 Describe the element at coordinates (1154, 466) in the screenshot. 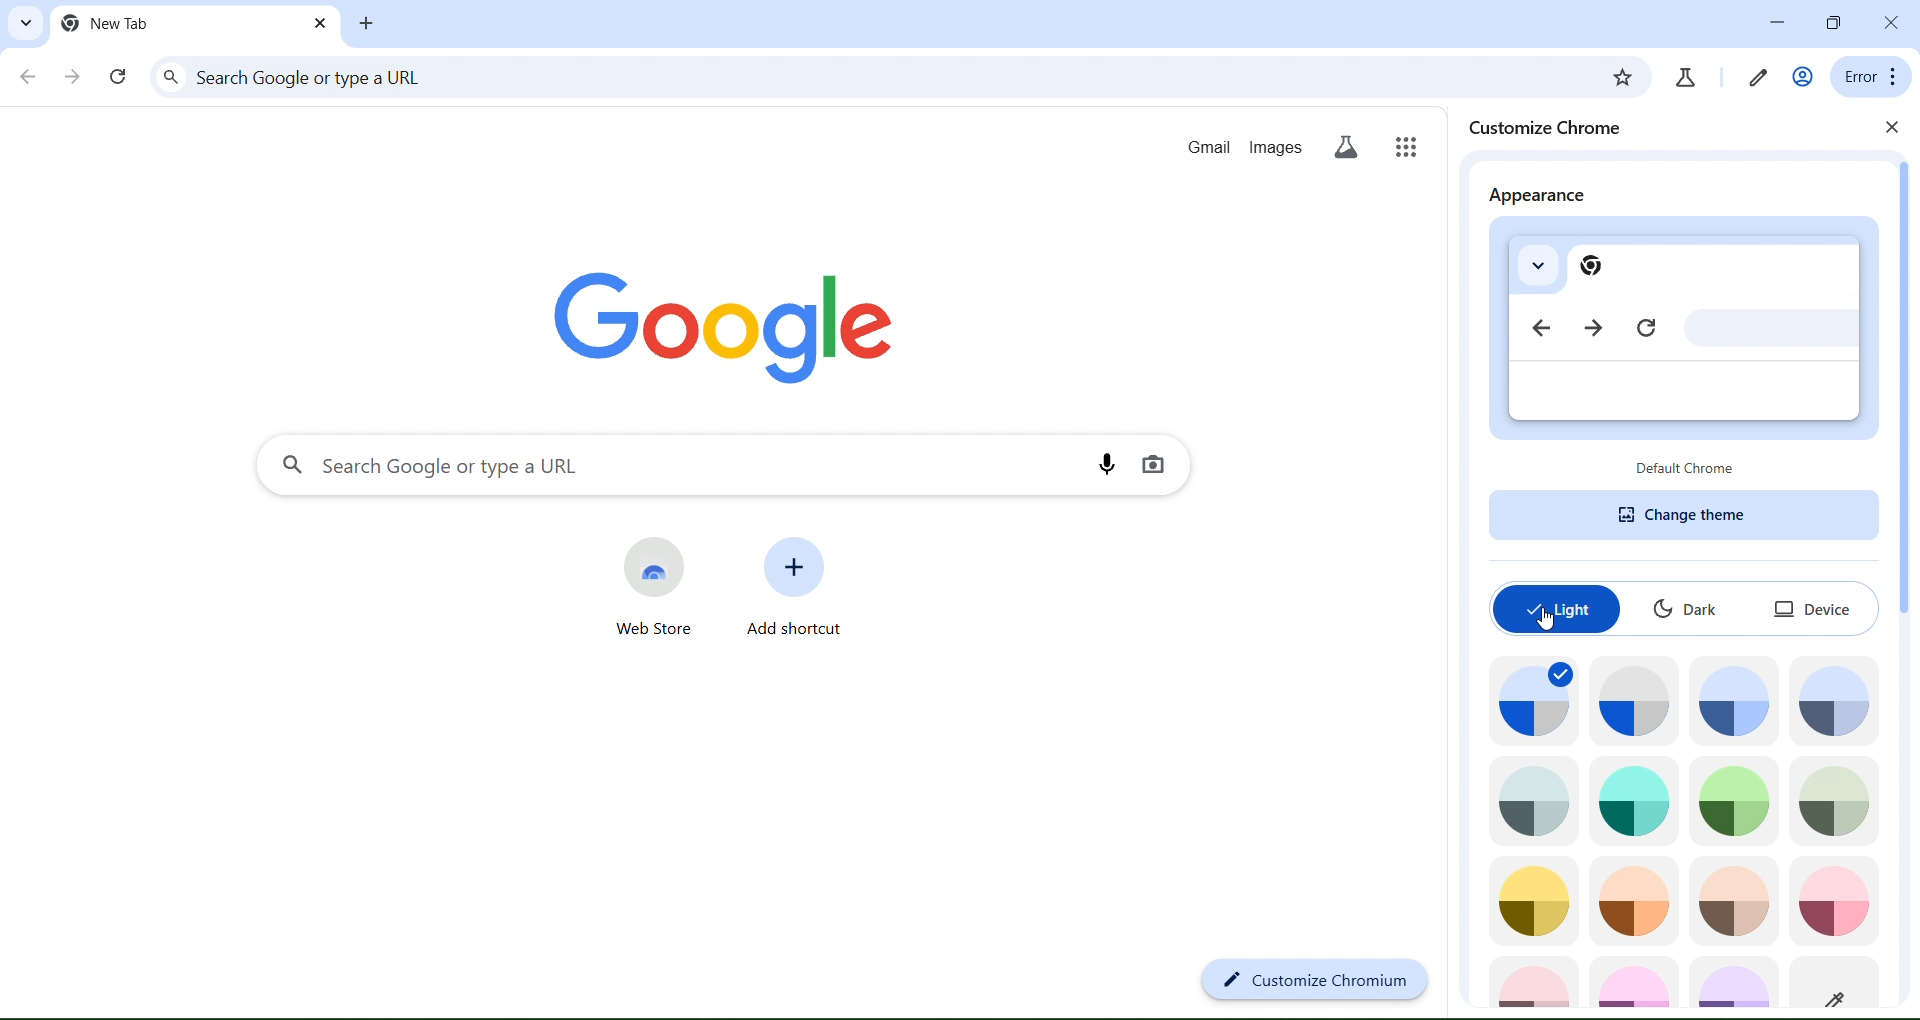

I see `voicesearch` at that location.